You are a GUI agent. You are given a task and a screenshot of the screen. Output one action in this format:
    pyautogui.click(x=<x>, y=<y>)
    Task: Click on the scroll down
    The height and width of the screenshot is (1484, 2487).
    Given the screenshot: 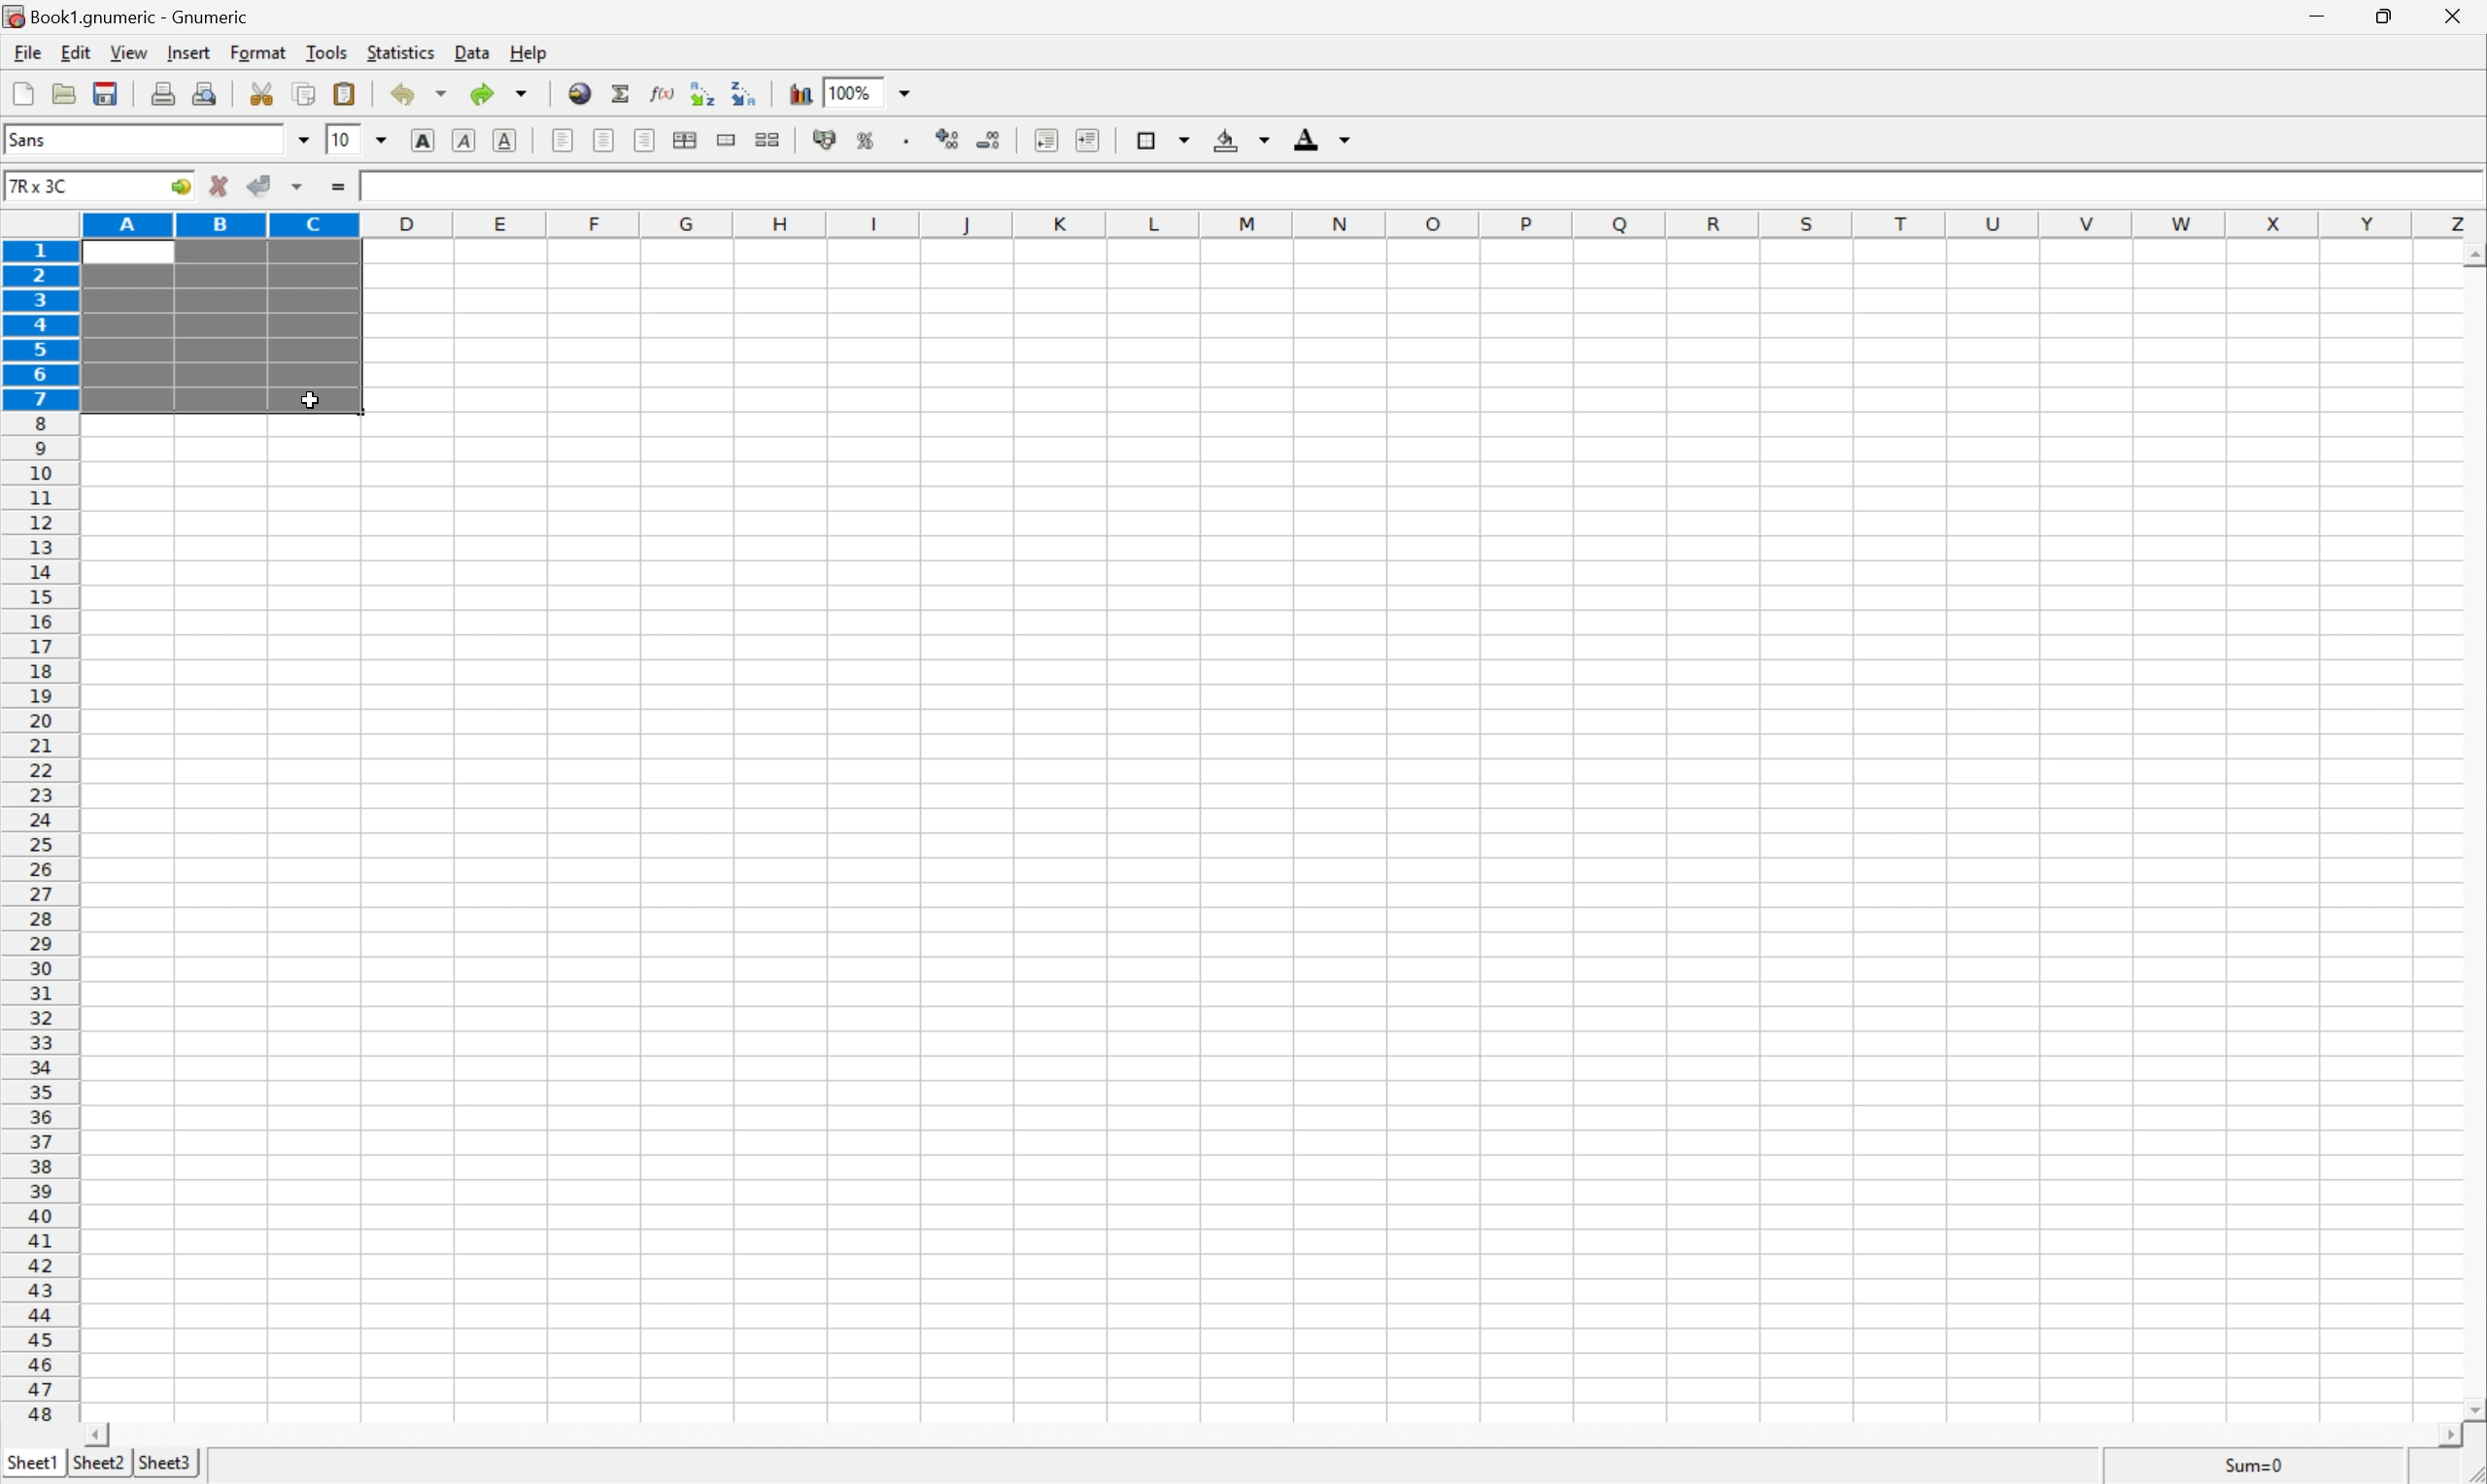 What is the action you would take?
    pyautogui.click(x=2471, y=1412)
    